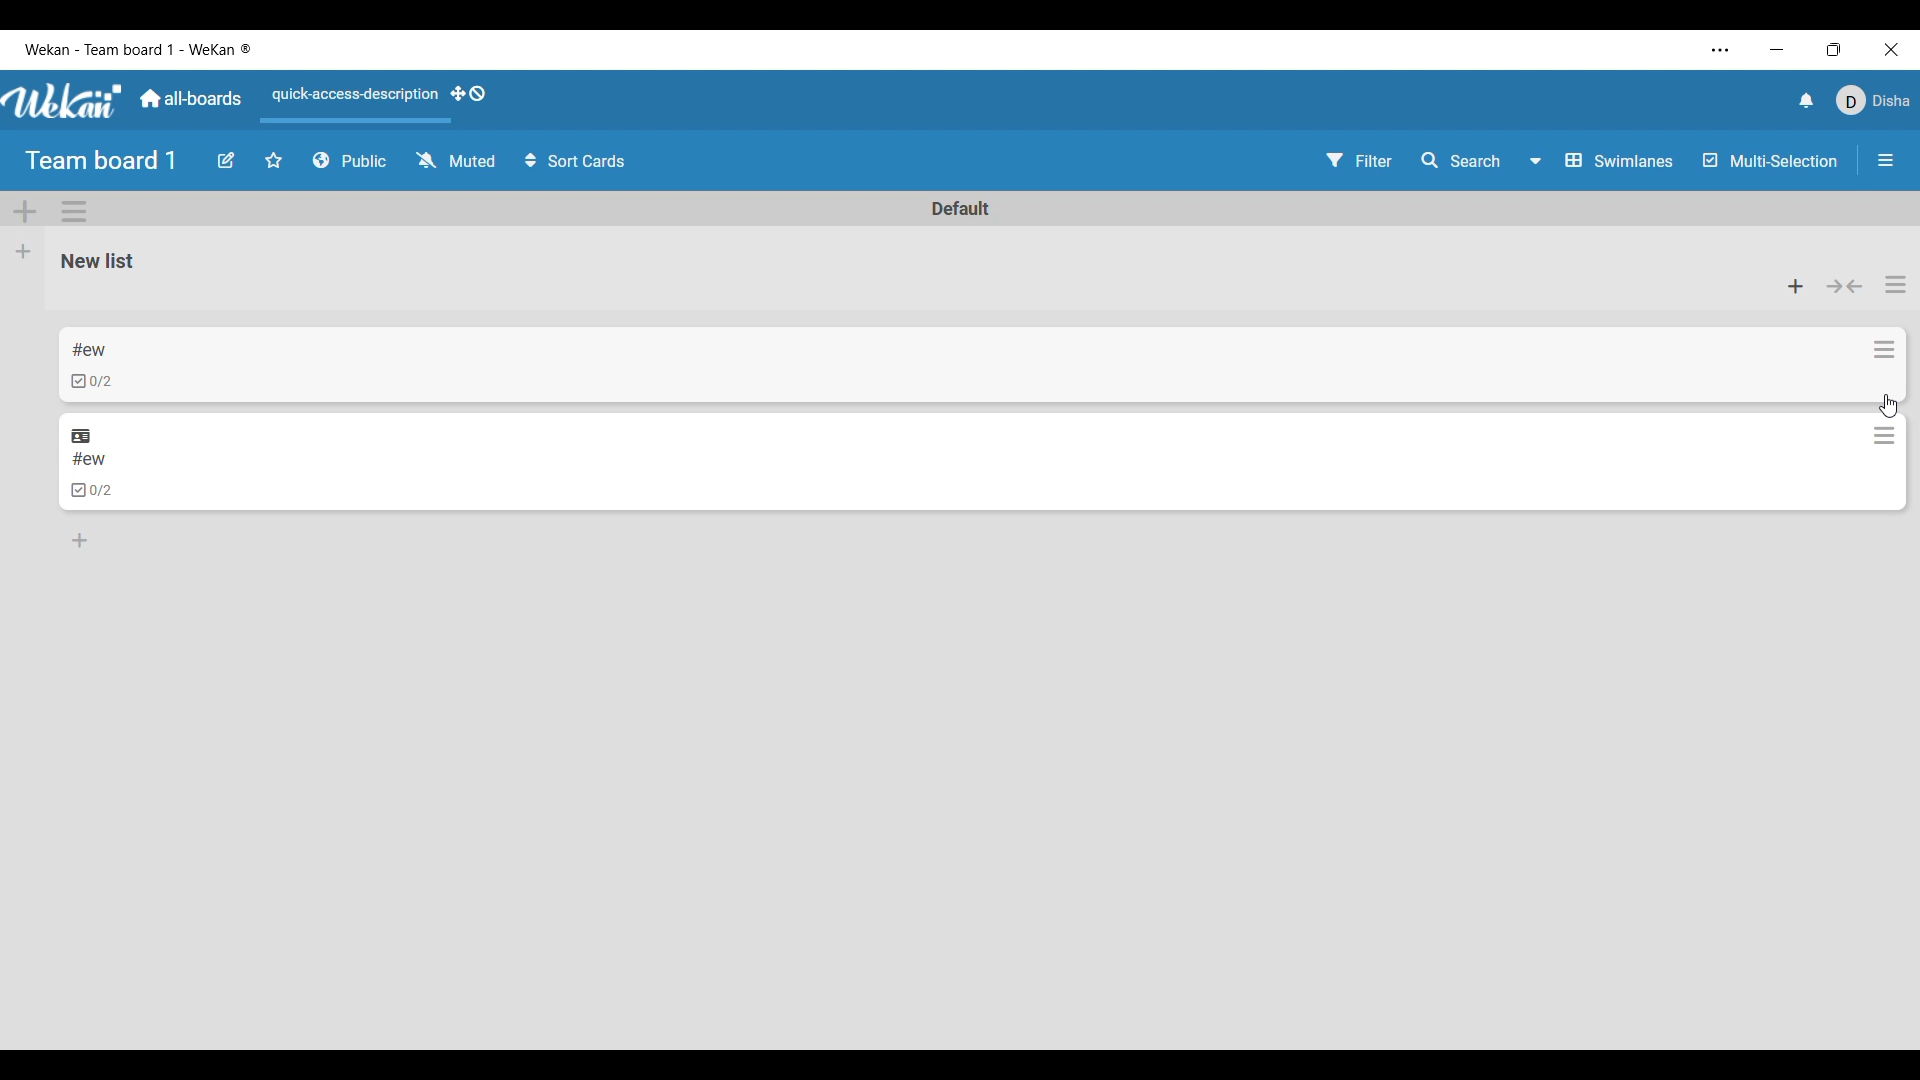 The width and height of the screenshot is (1920, 1080). What do you see at coordinates (82, 435) in the screenshot?
I see `Linked outside current board` at bounding box center [82, 435].